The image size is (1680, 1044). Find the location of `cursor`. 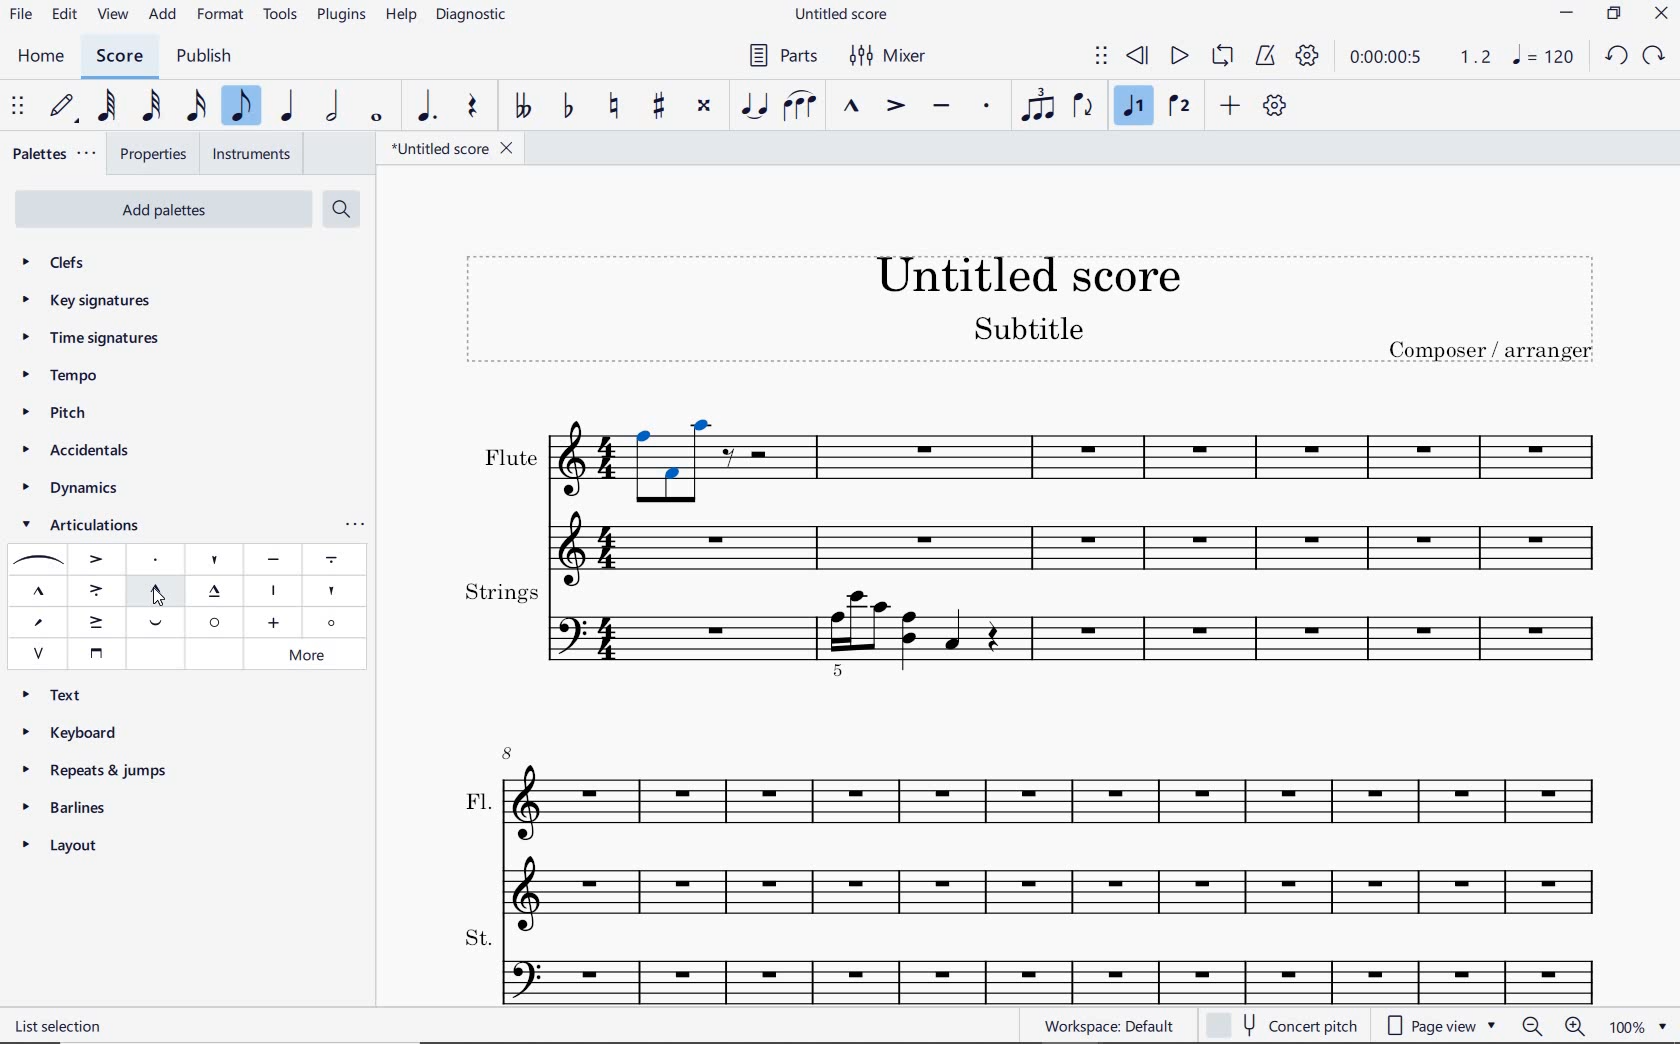

cursor is located at coordinates (154, 603).